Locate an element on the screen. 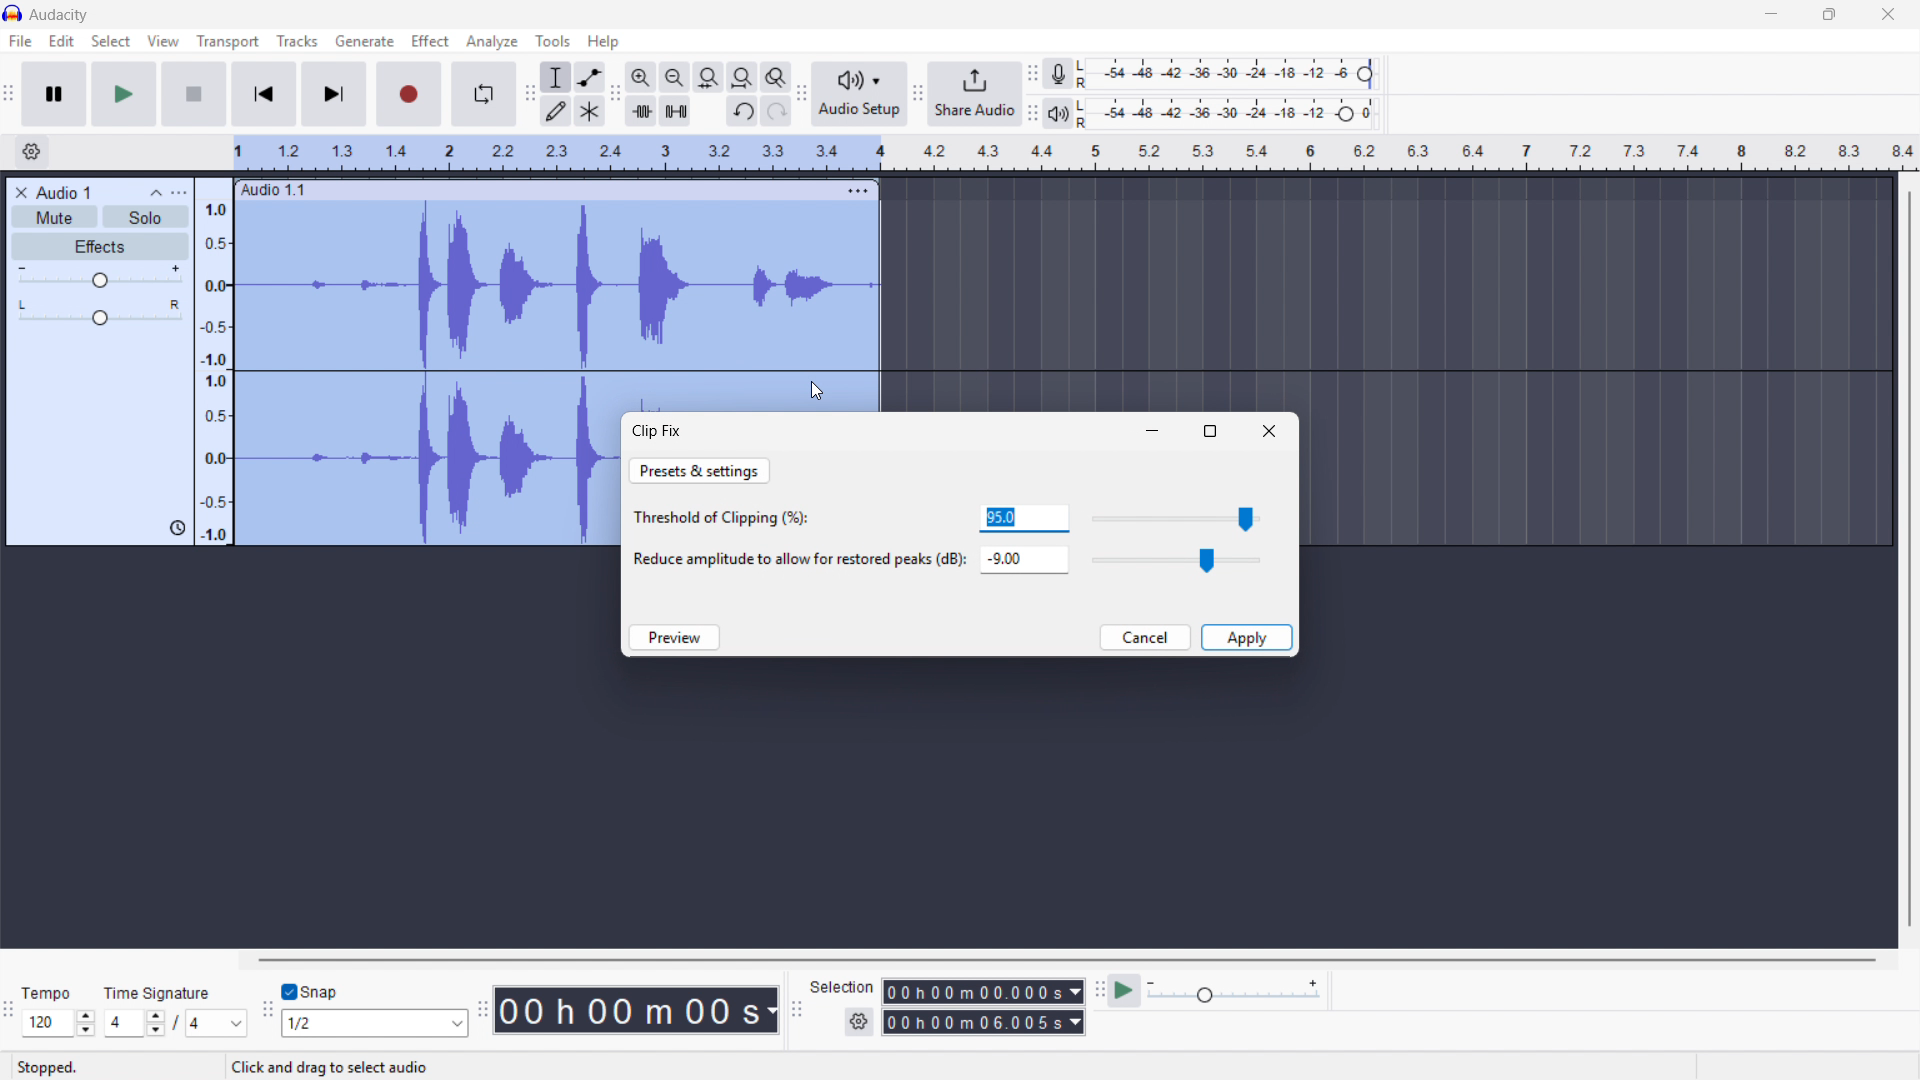  Set time signature is located at coordinates (176, 1009).